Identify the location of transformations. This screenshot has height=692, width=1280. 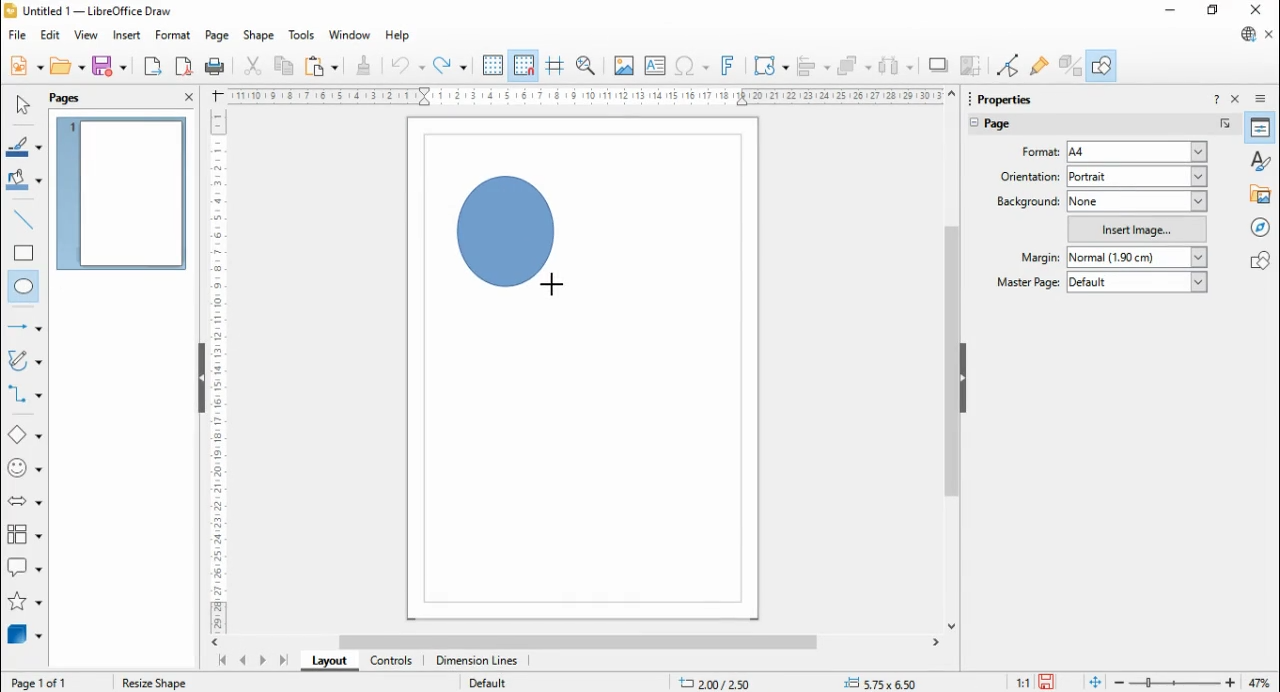
(769, 67).